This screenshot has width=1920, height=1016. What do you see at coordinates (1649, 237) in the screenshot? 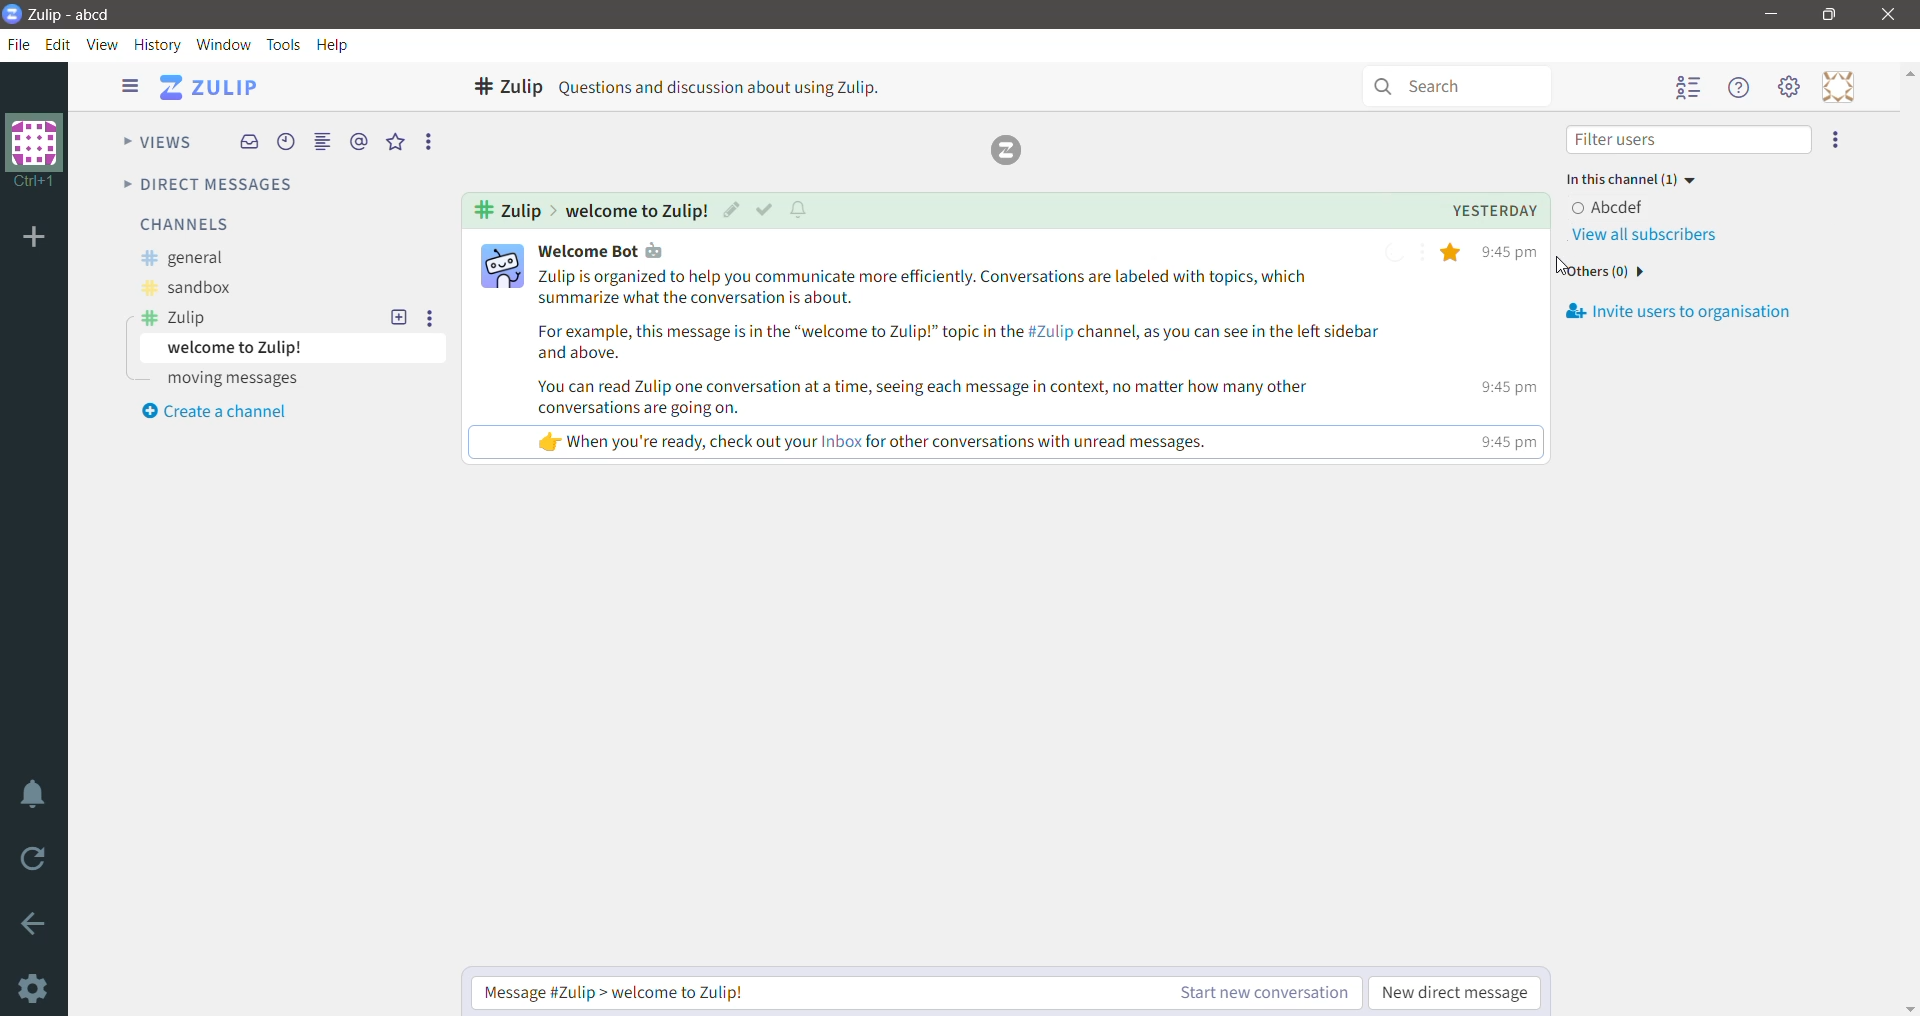
I see `View all Subscribers` at bounding box center [1649, 237].